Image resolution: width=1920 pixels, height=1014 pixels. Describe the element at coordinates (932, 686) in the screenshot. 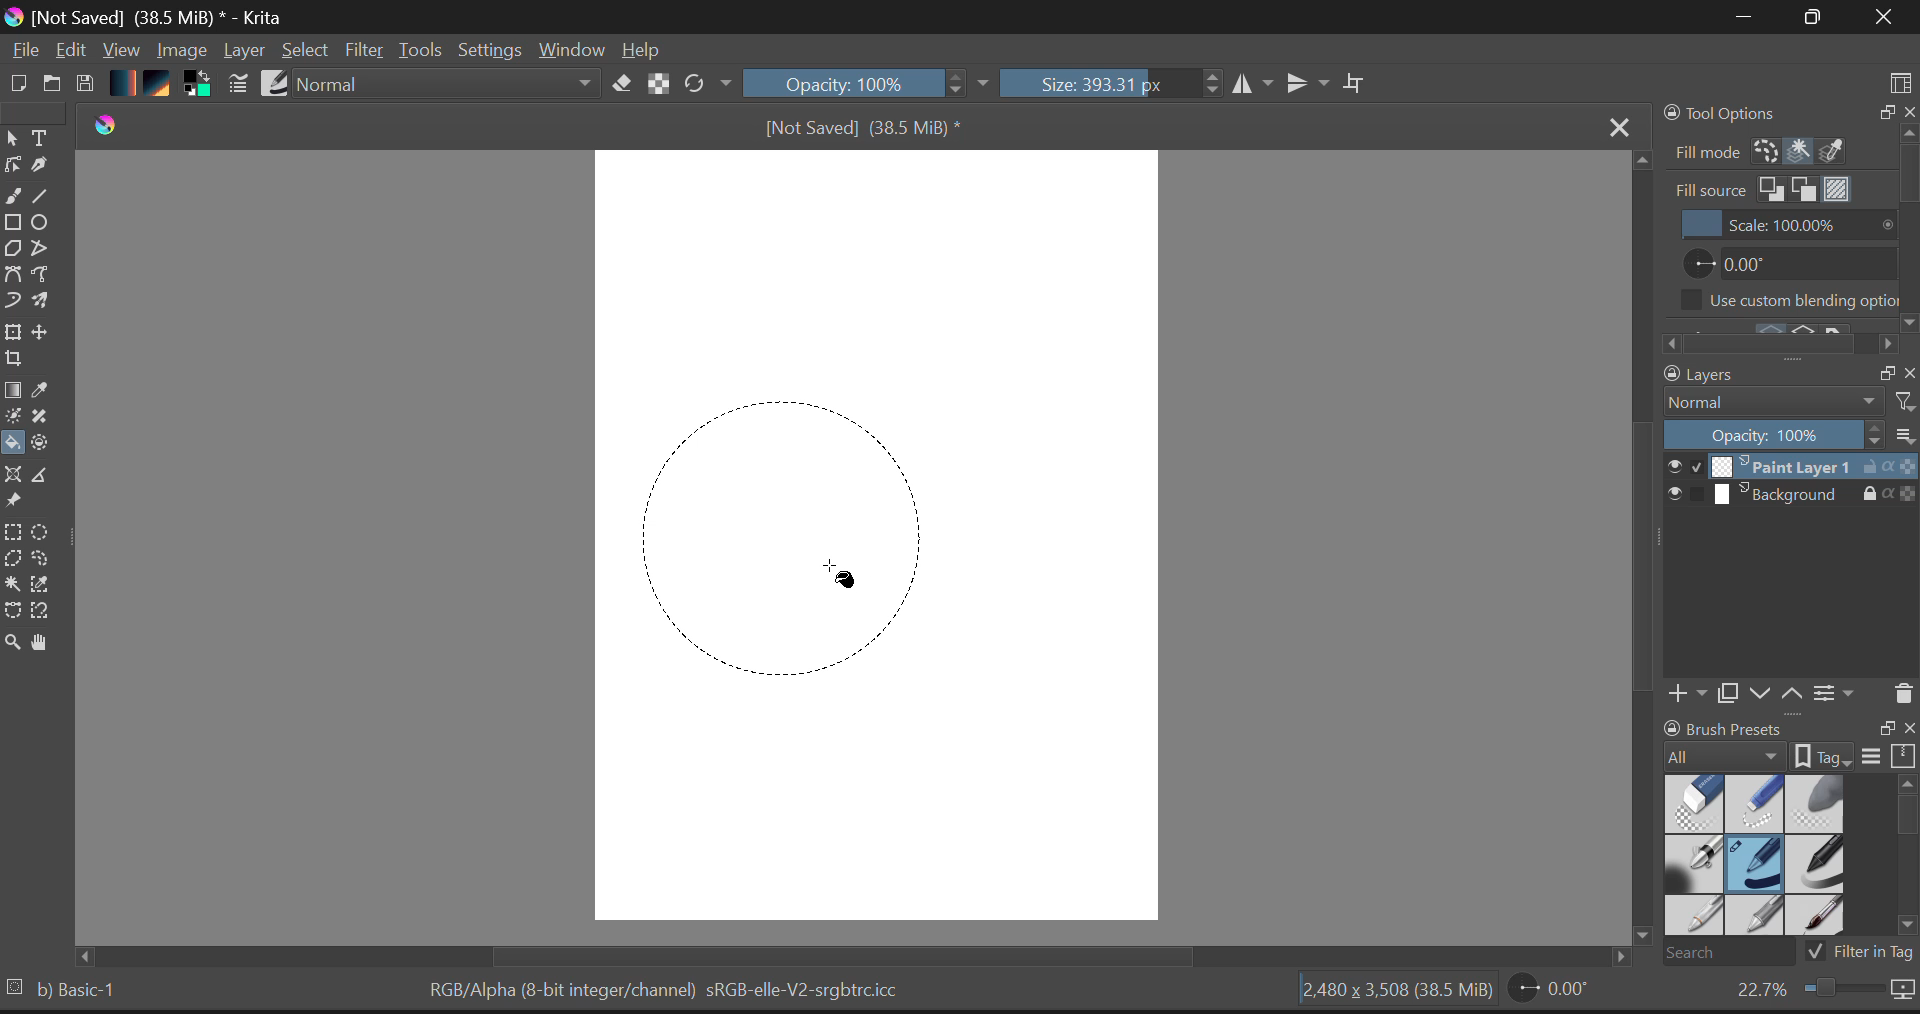

I see `MOUSE_UP Cursor Position` at that location.